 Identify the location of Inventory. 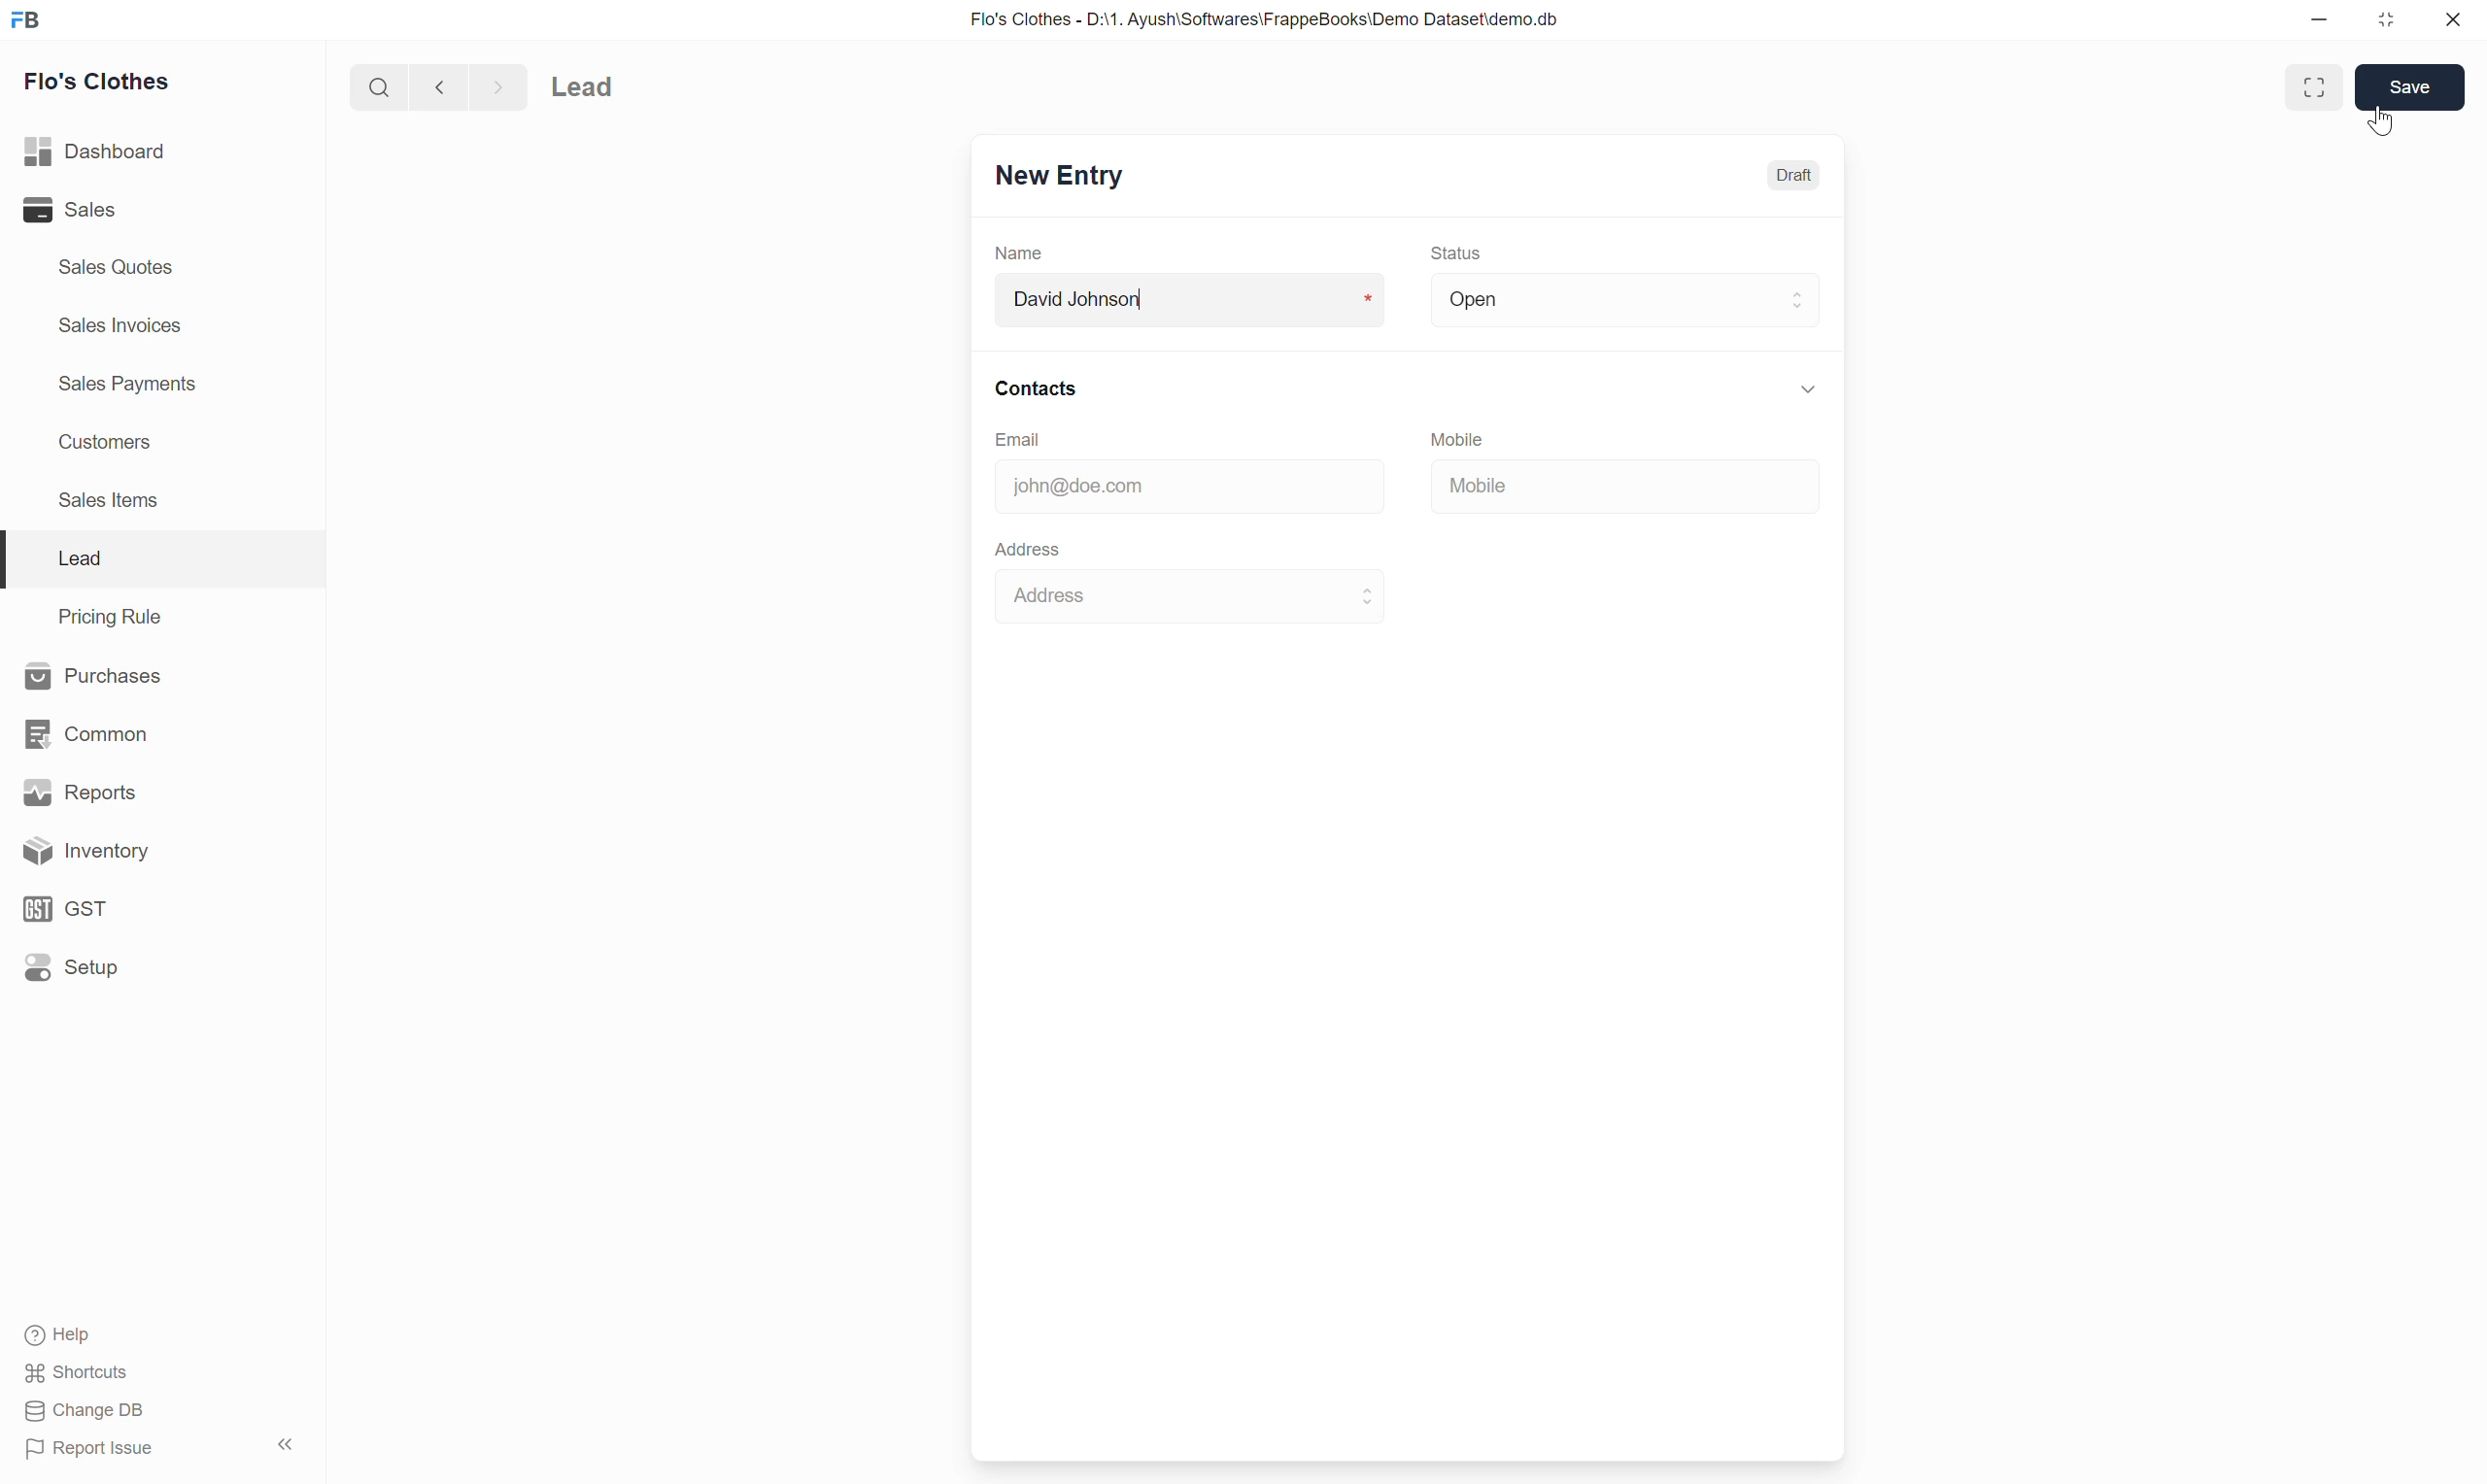
(80, 851).